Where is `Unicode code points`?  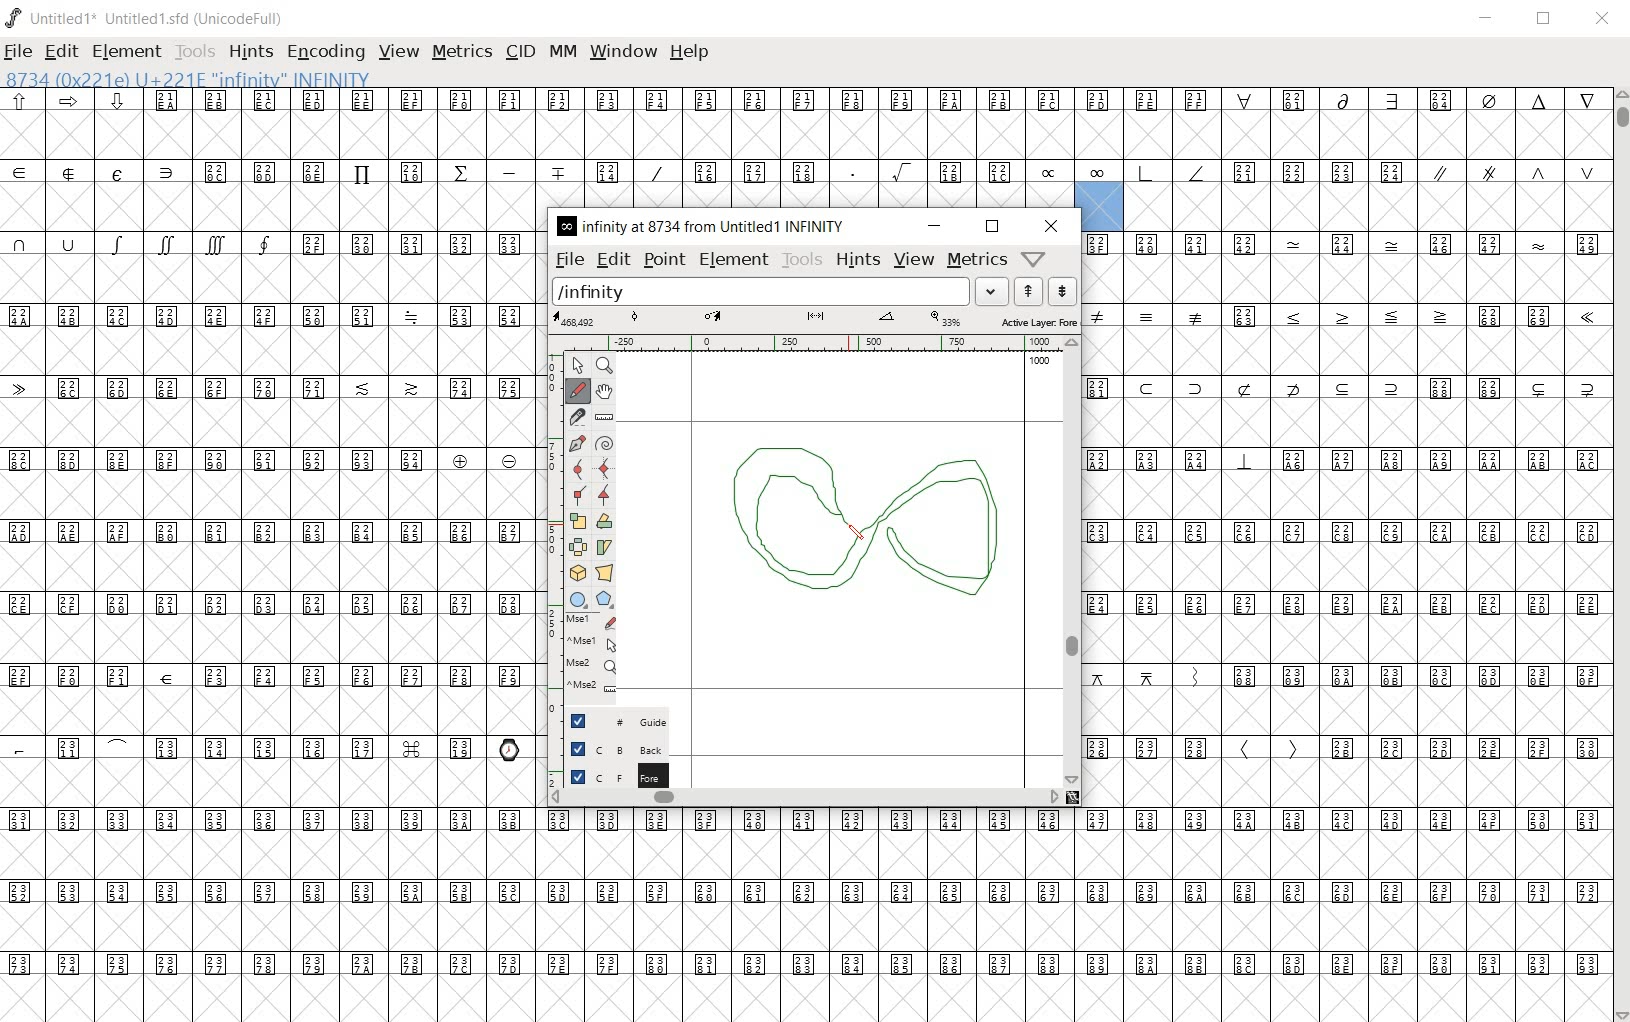 Unicode code points is located at coordinates (1106, 387).